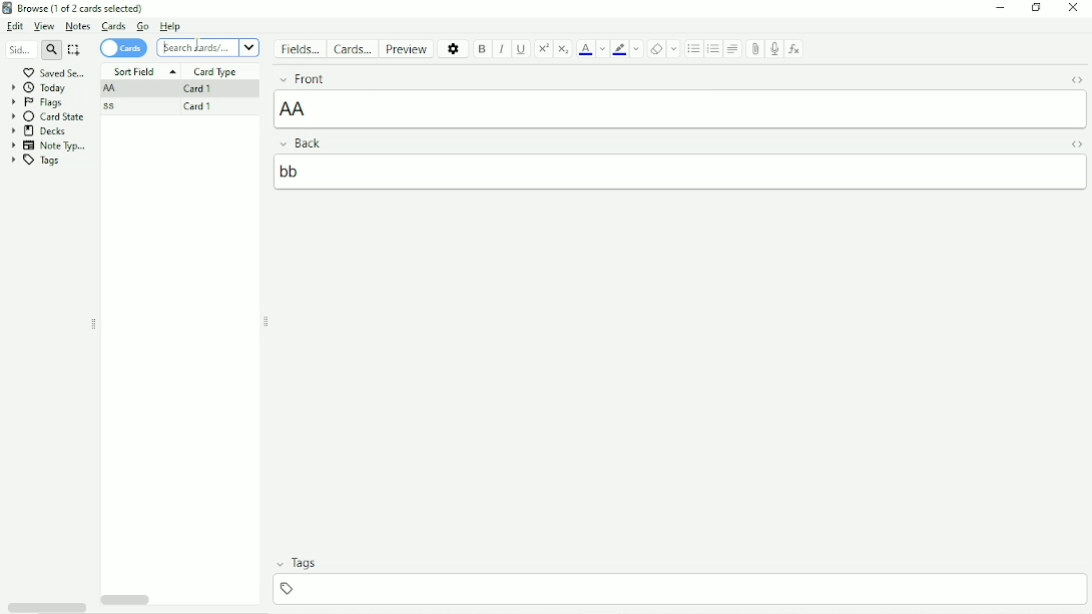  I want to click on AA, so click(112, 90).